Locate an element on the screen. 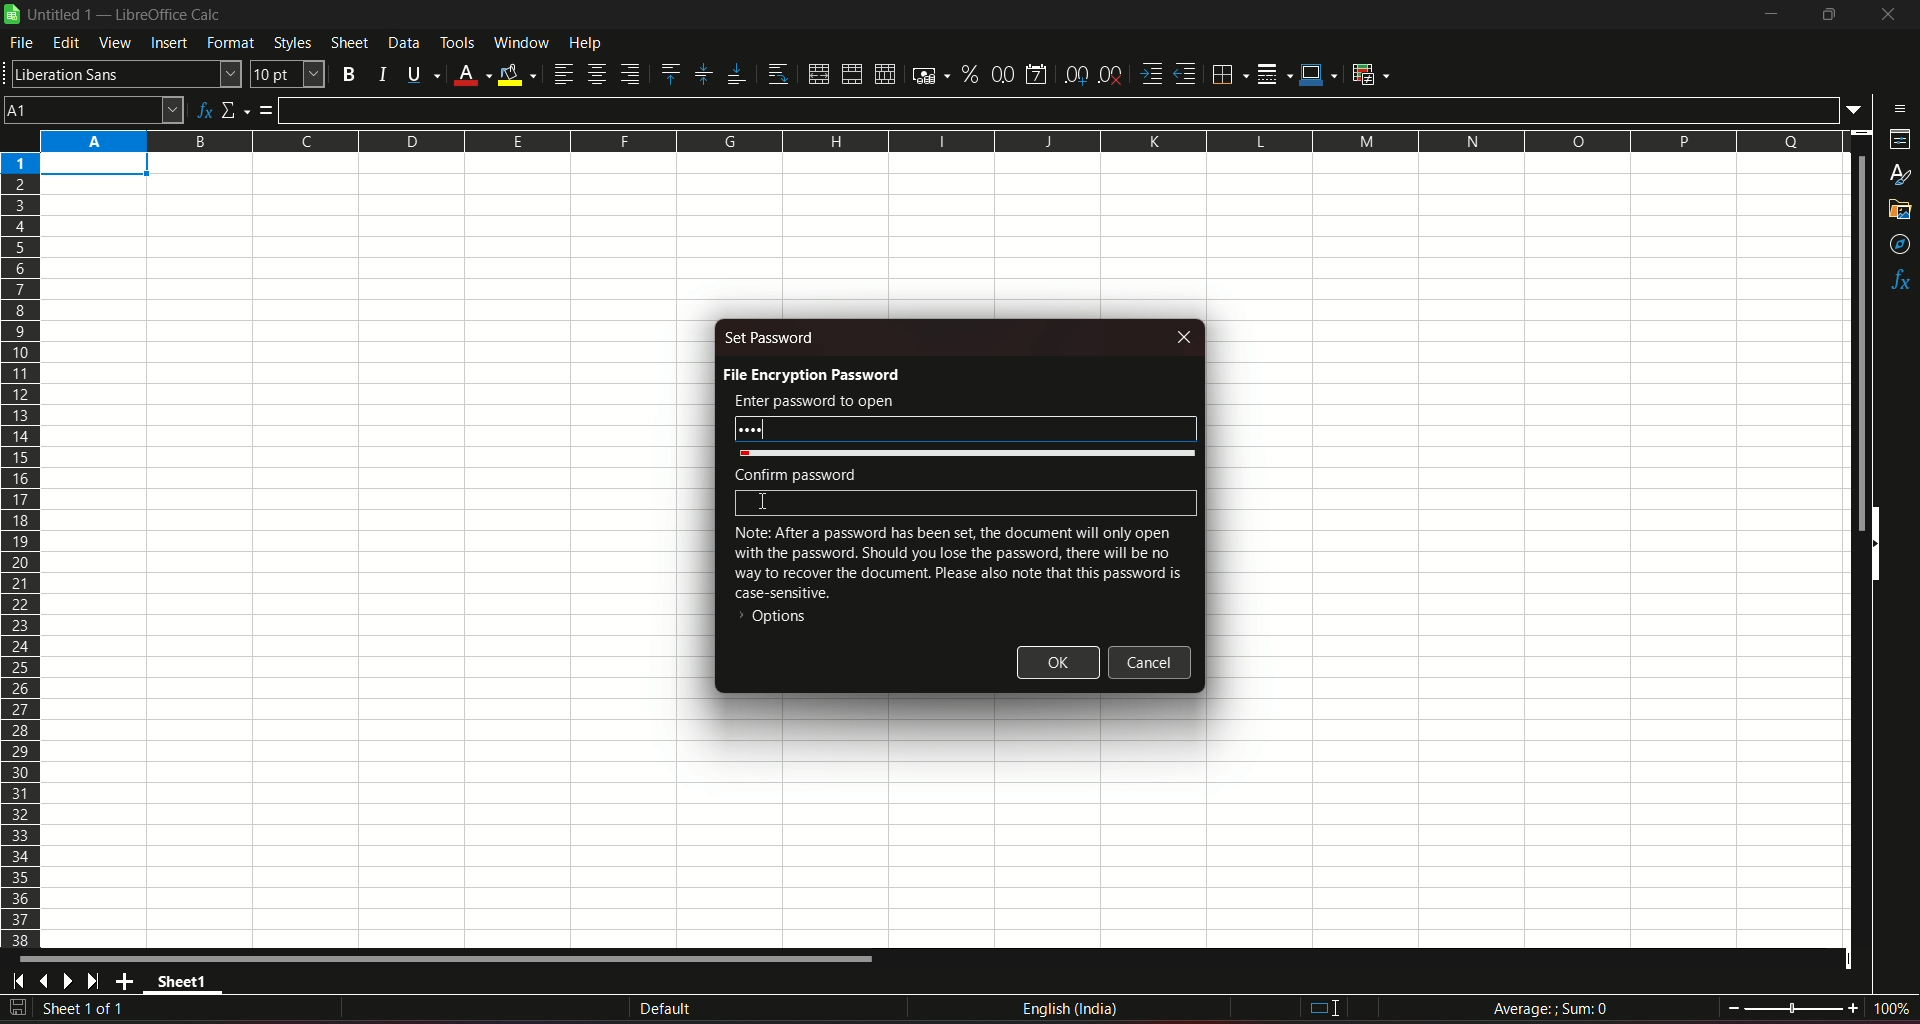  add new sheet is located at coordinates (125, 981).